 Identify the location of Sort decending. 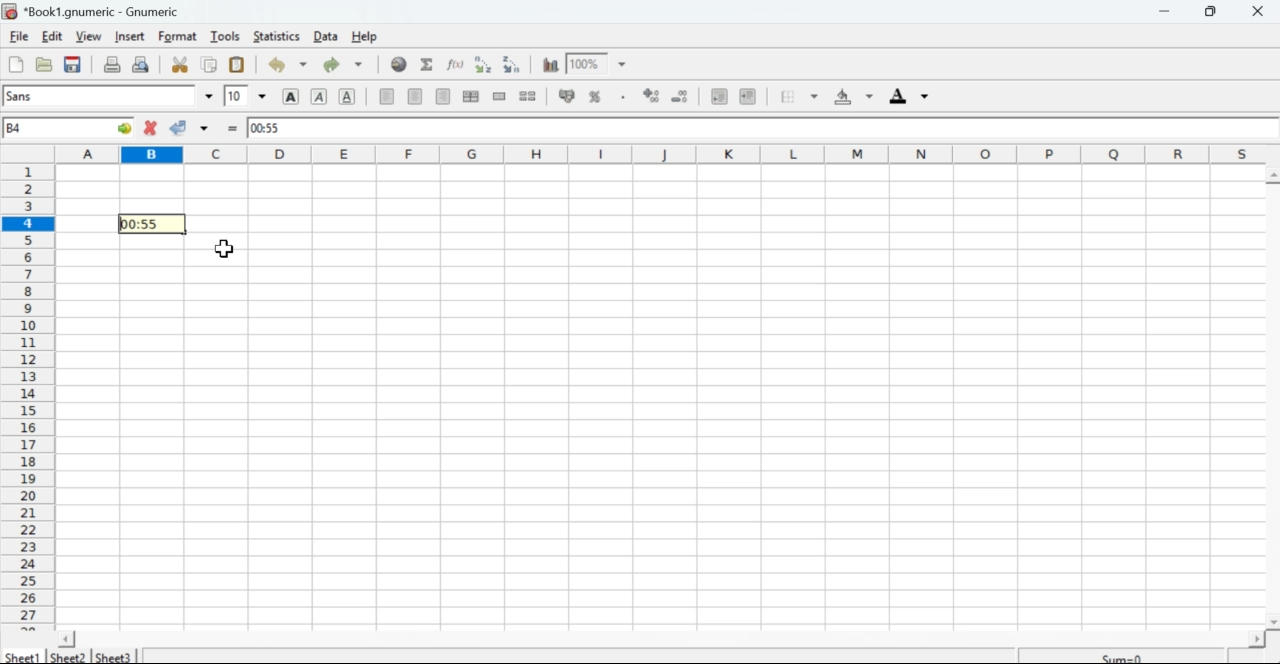
(514, 64).